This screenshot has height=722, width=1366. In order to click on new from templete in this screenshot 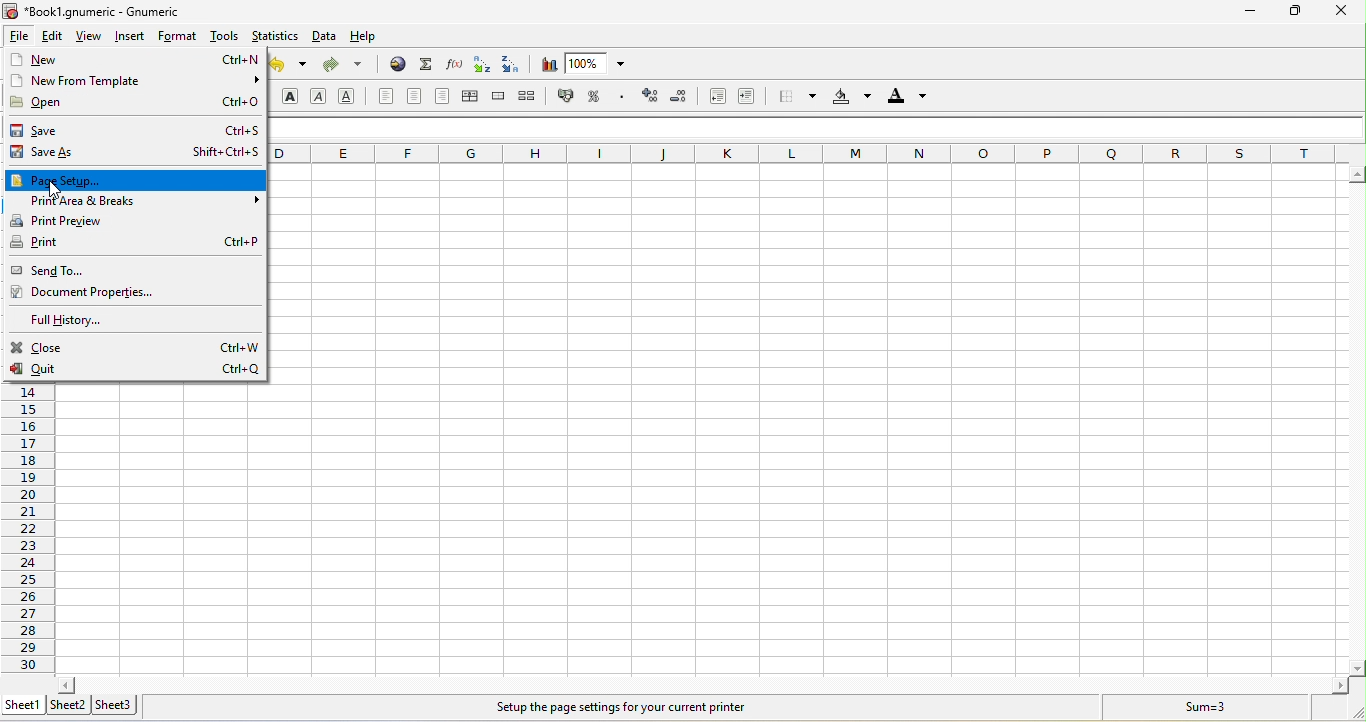, I will do `click(132, 80)`.